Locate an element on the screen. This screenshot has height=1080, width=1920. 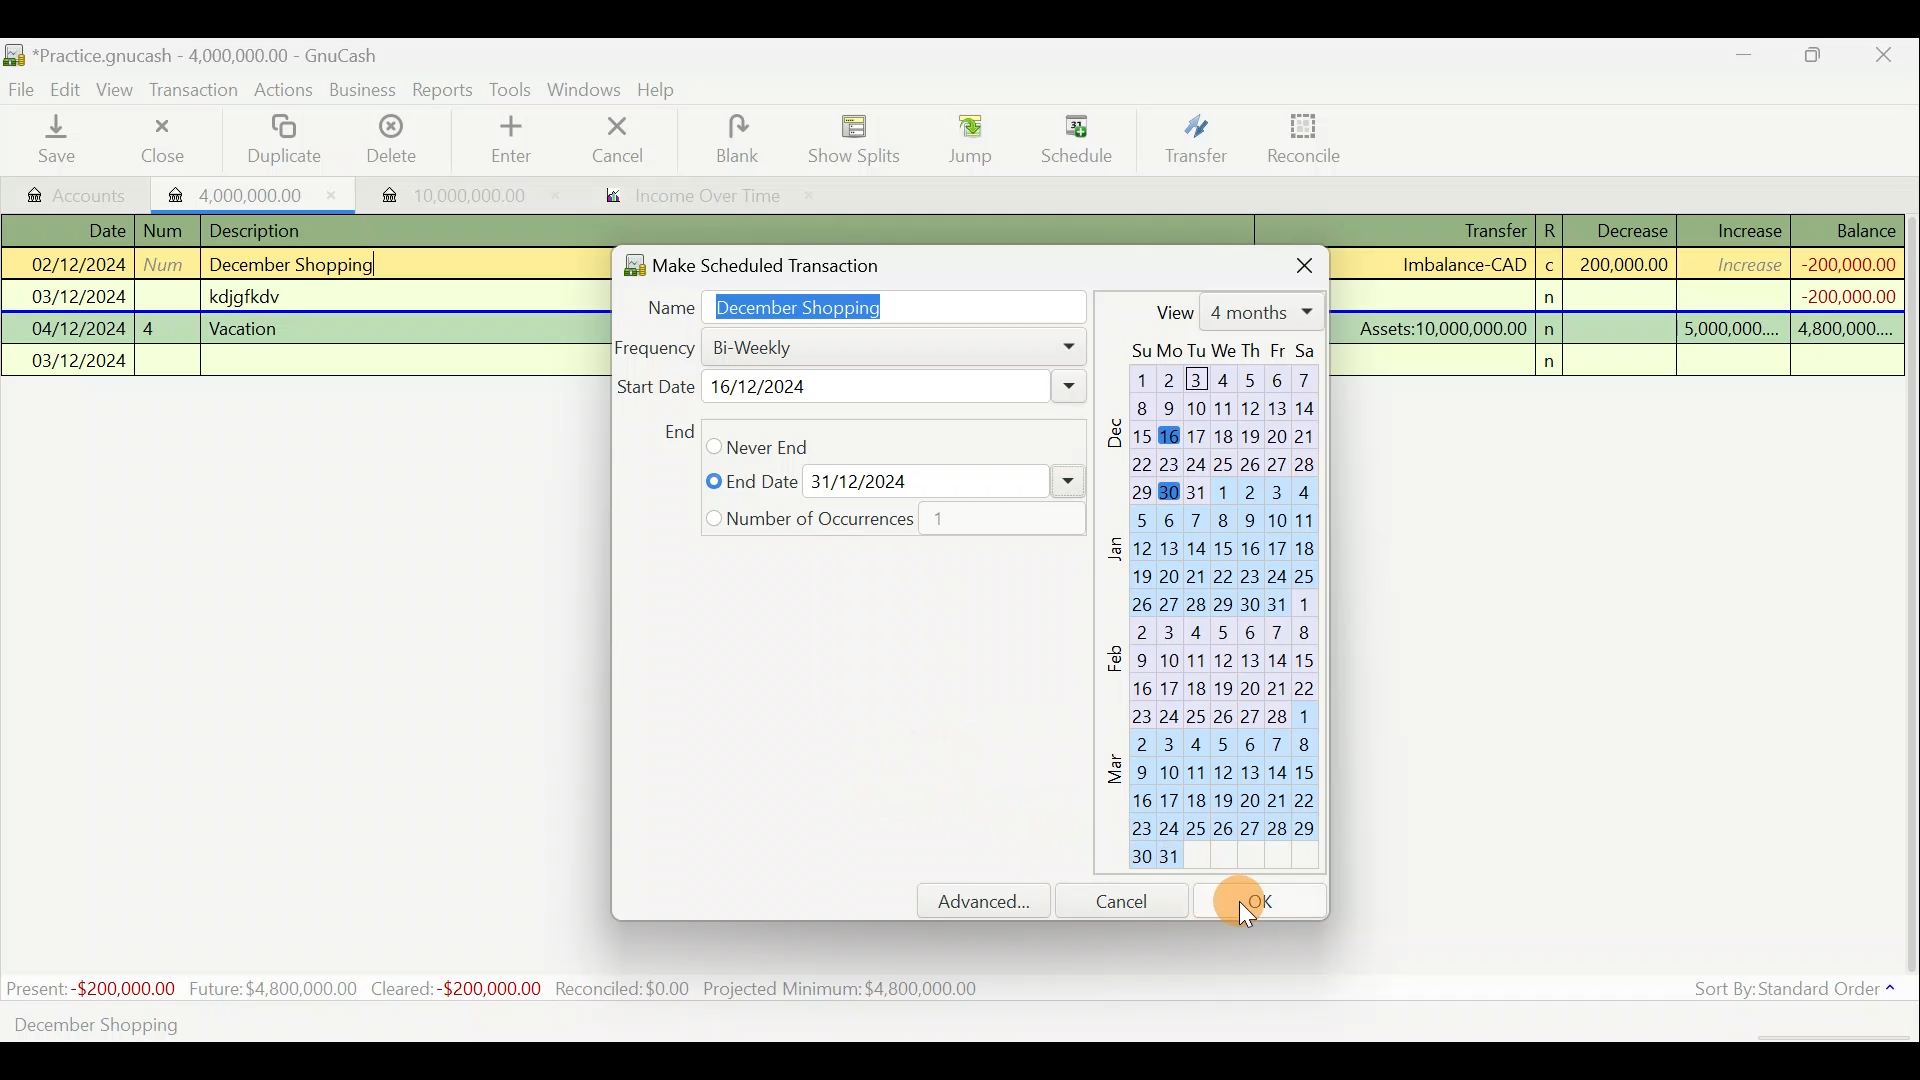
Jump is located at coordinates (964, 138).